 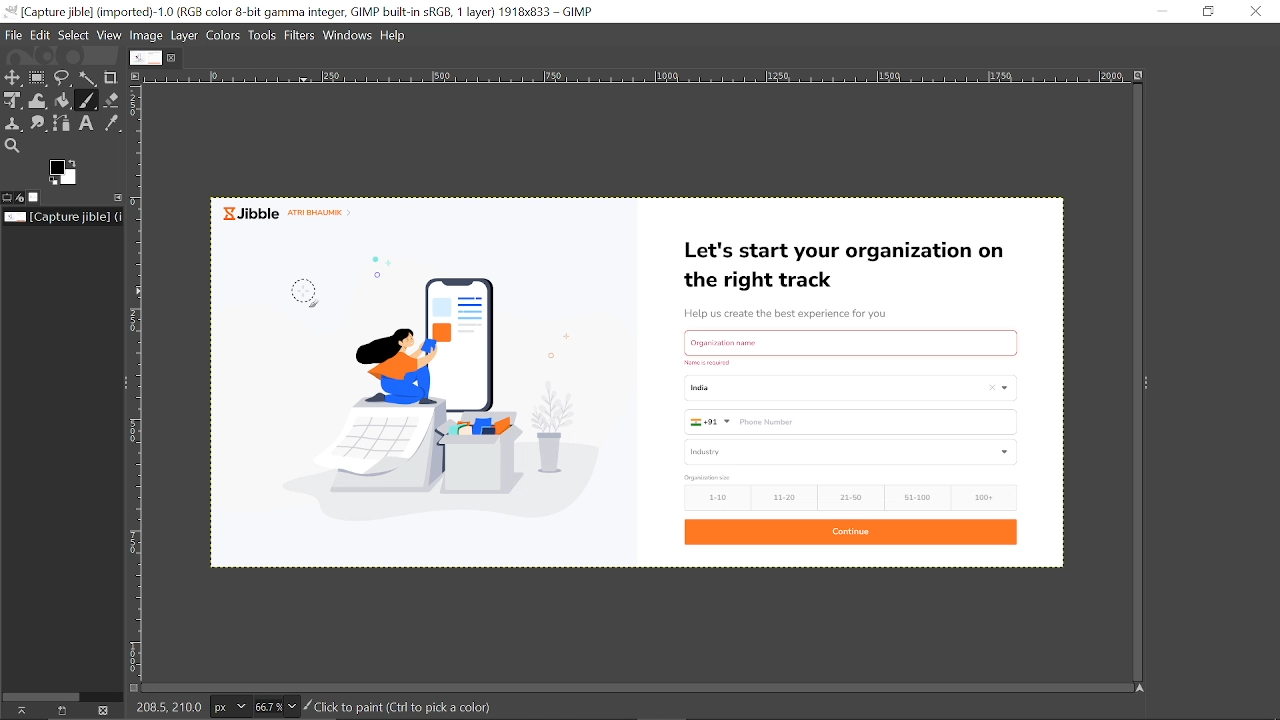 I want to click on Raise this images displays, so click(x=19, y=710).